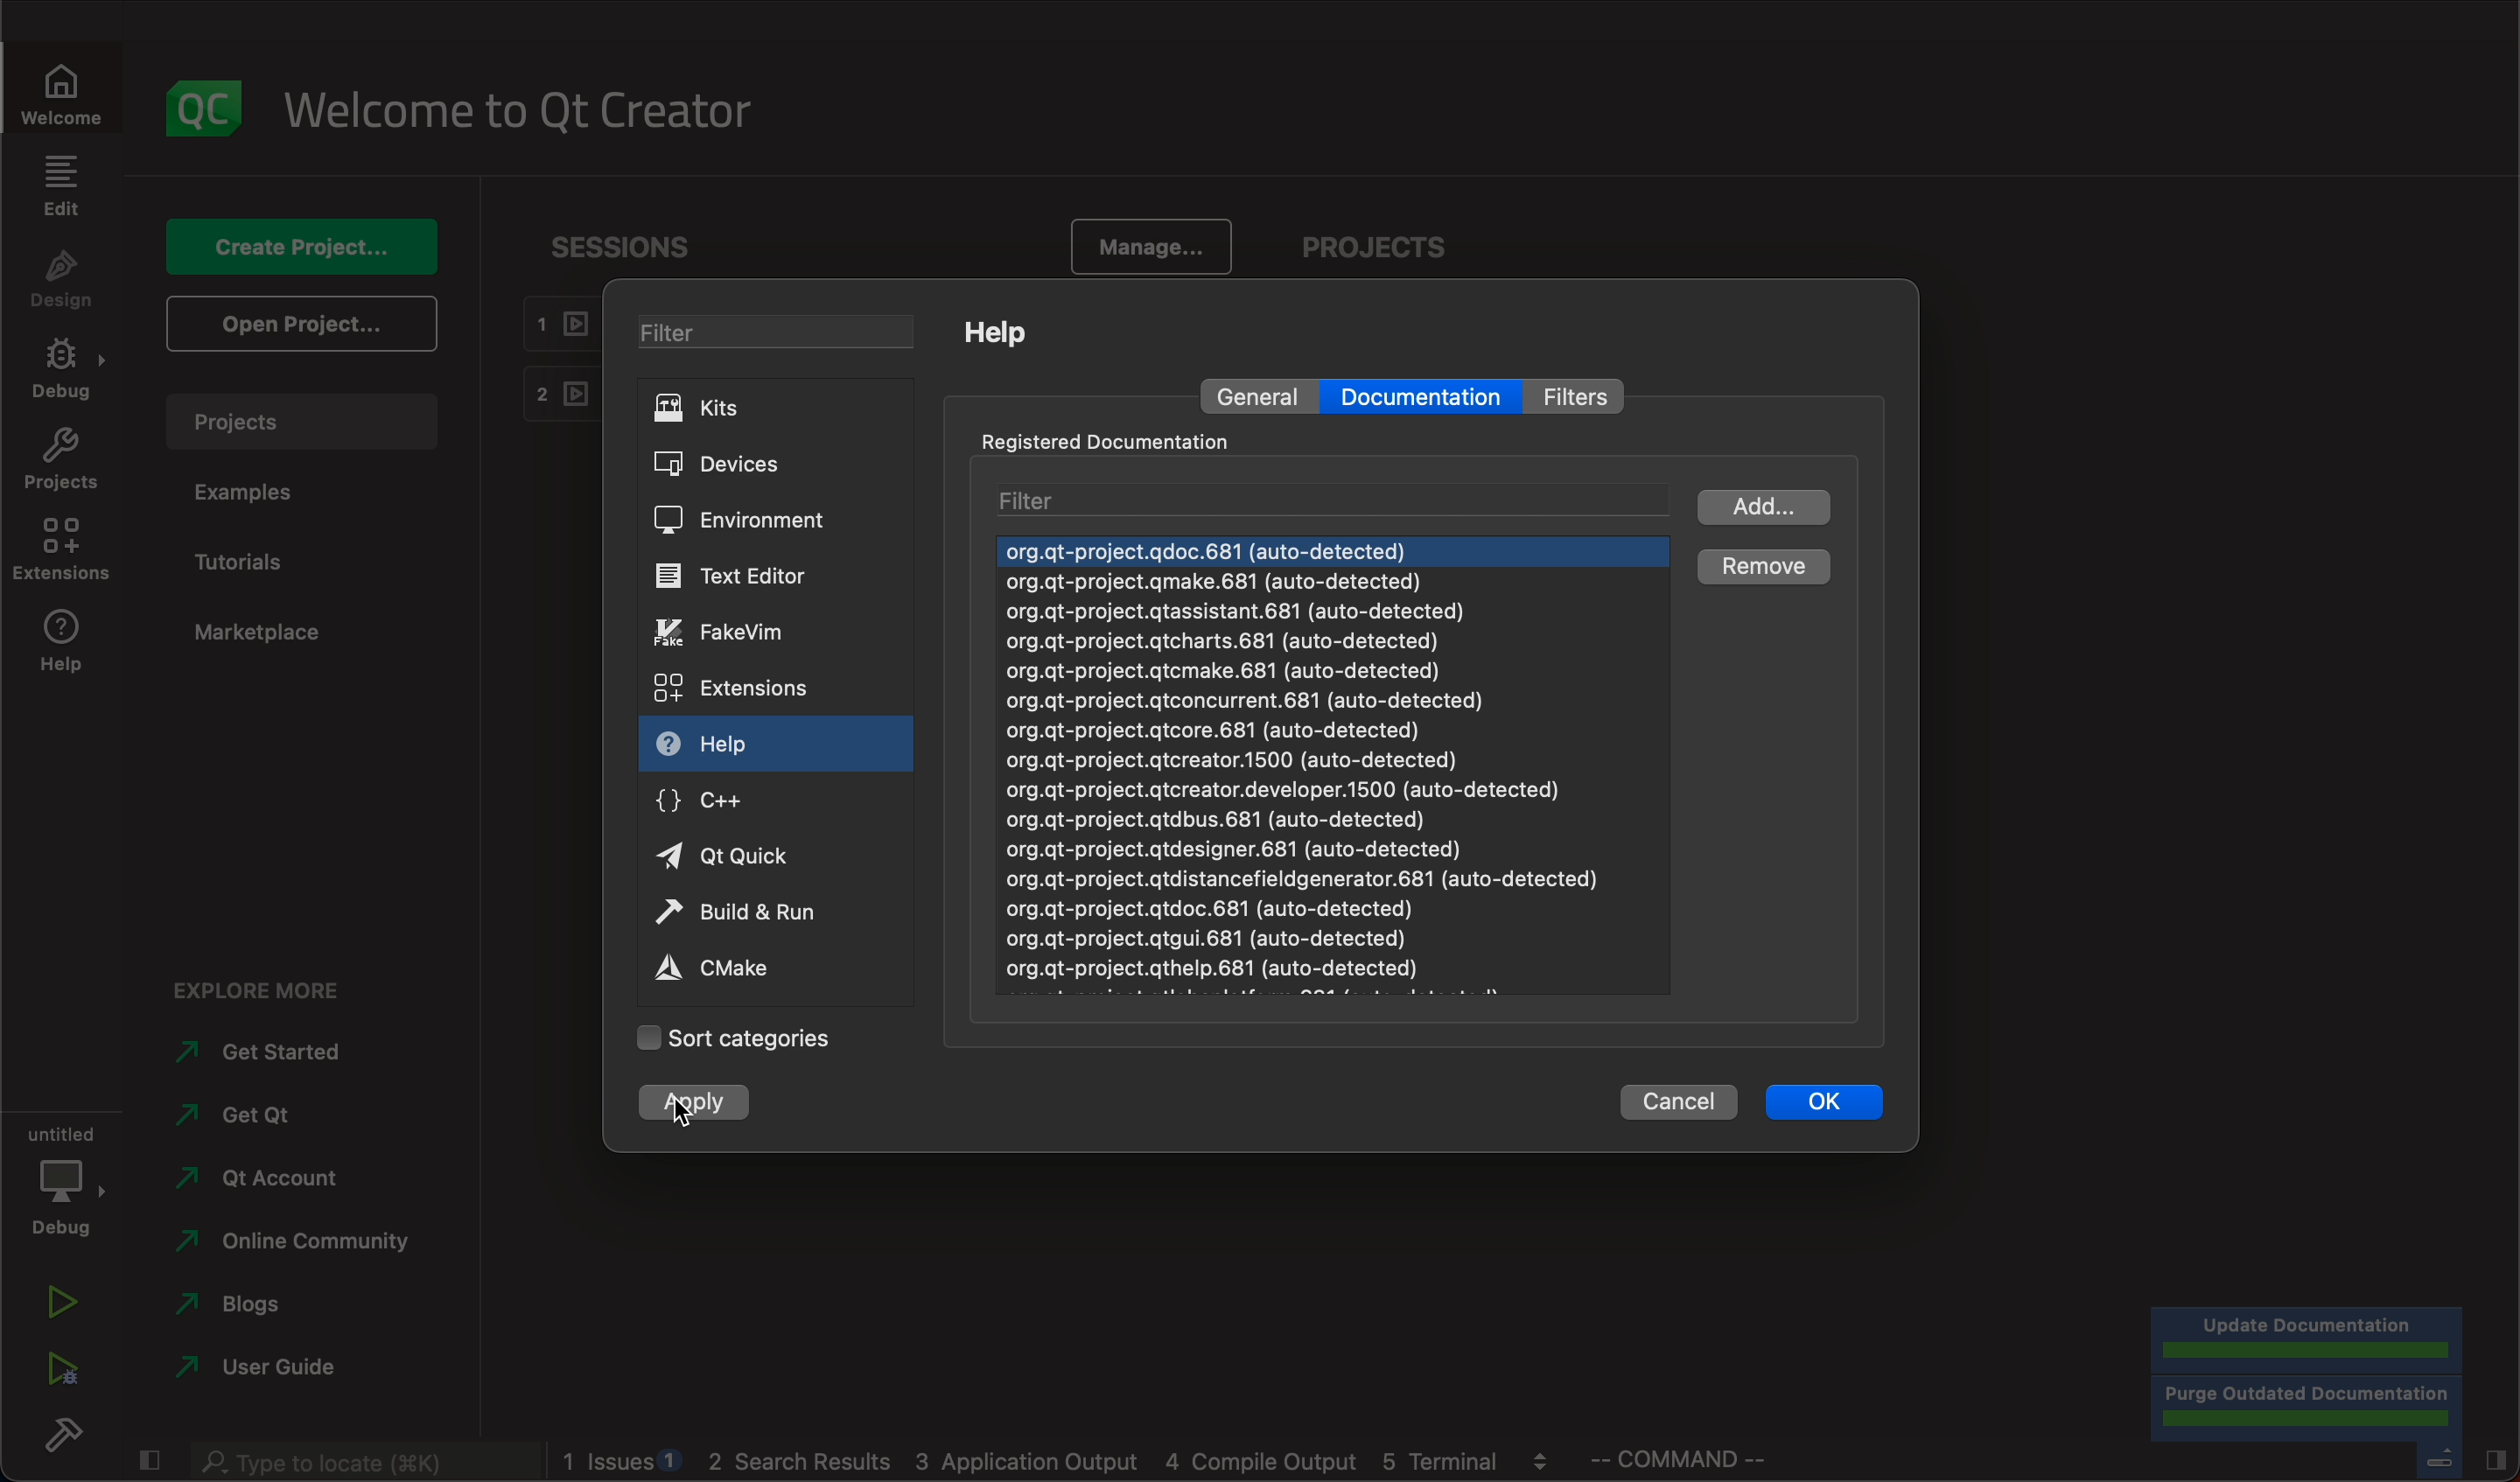 This screenshot has width=2520, height=1482. Describe the element at coordinates (727, 744) in the screenshot. I see `help` at that location.